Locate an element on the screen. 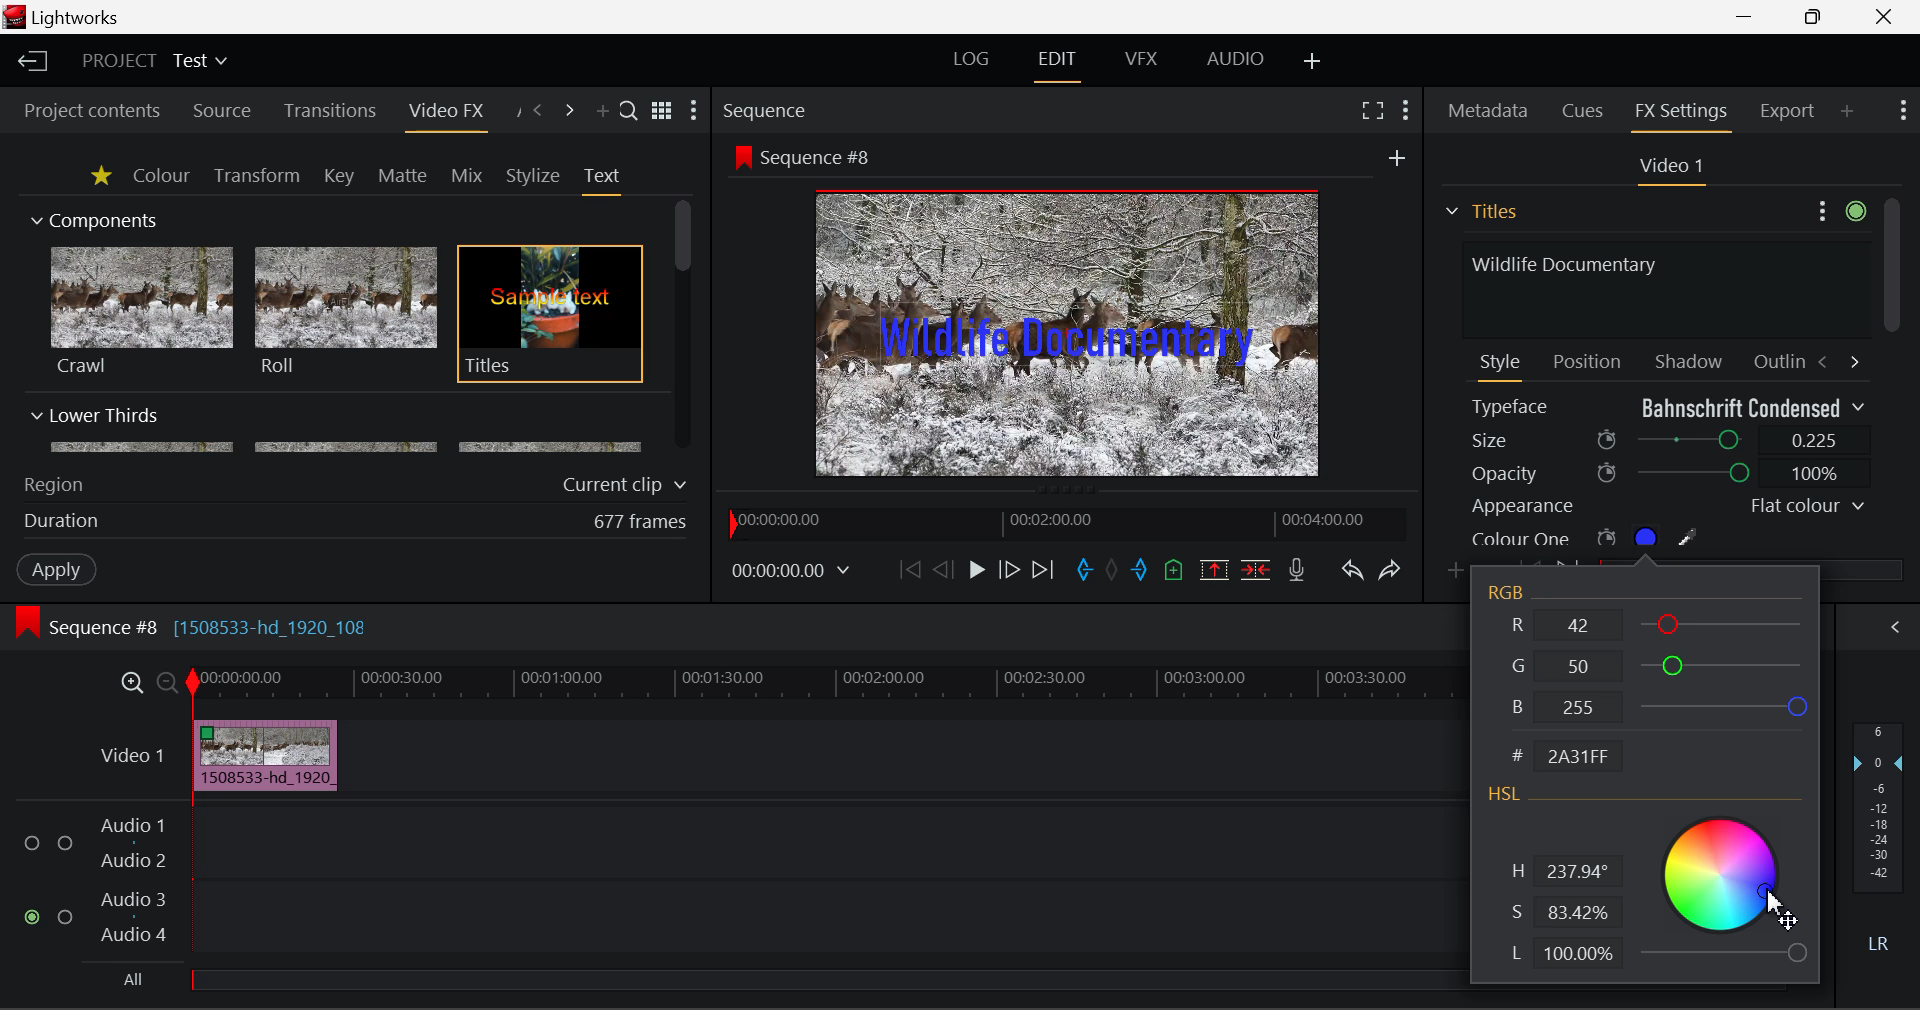  Project Title is located at coordinates (156, 59).